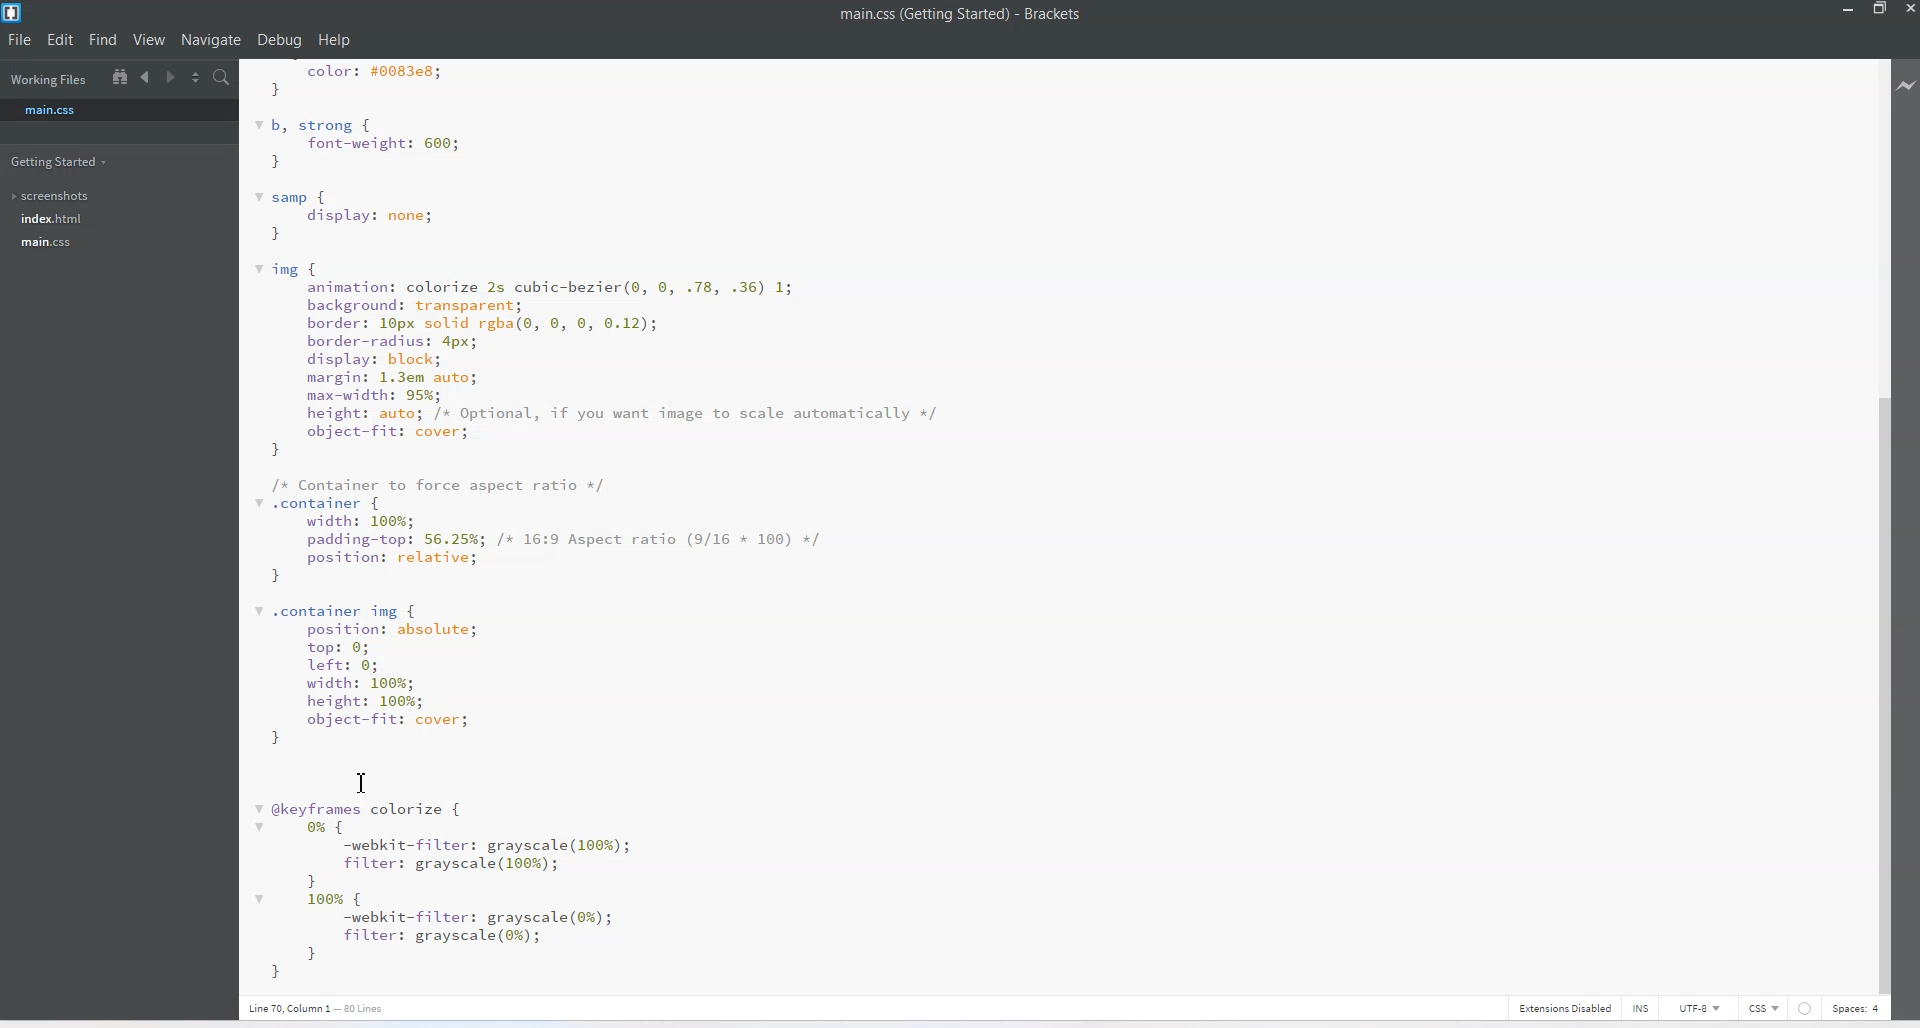 The height and width of the screenshot is (1028, 1920). I want to click on Find in files, so click(224, 78).